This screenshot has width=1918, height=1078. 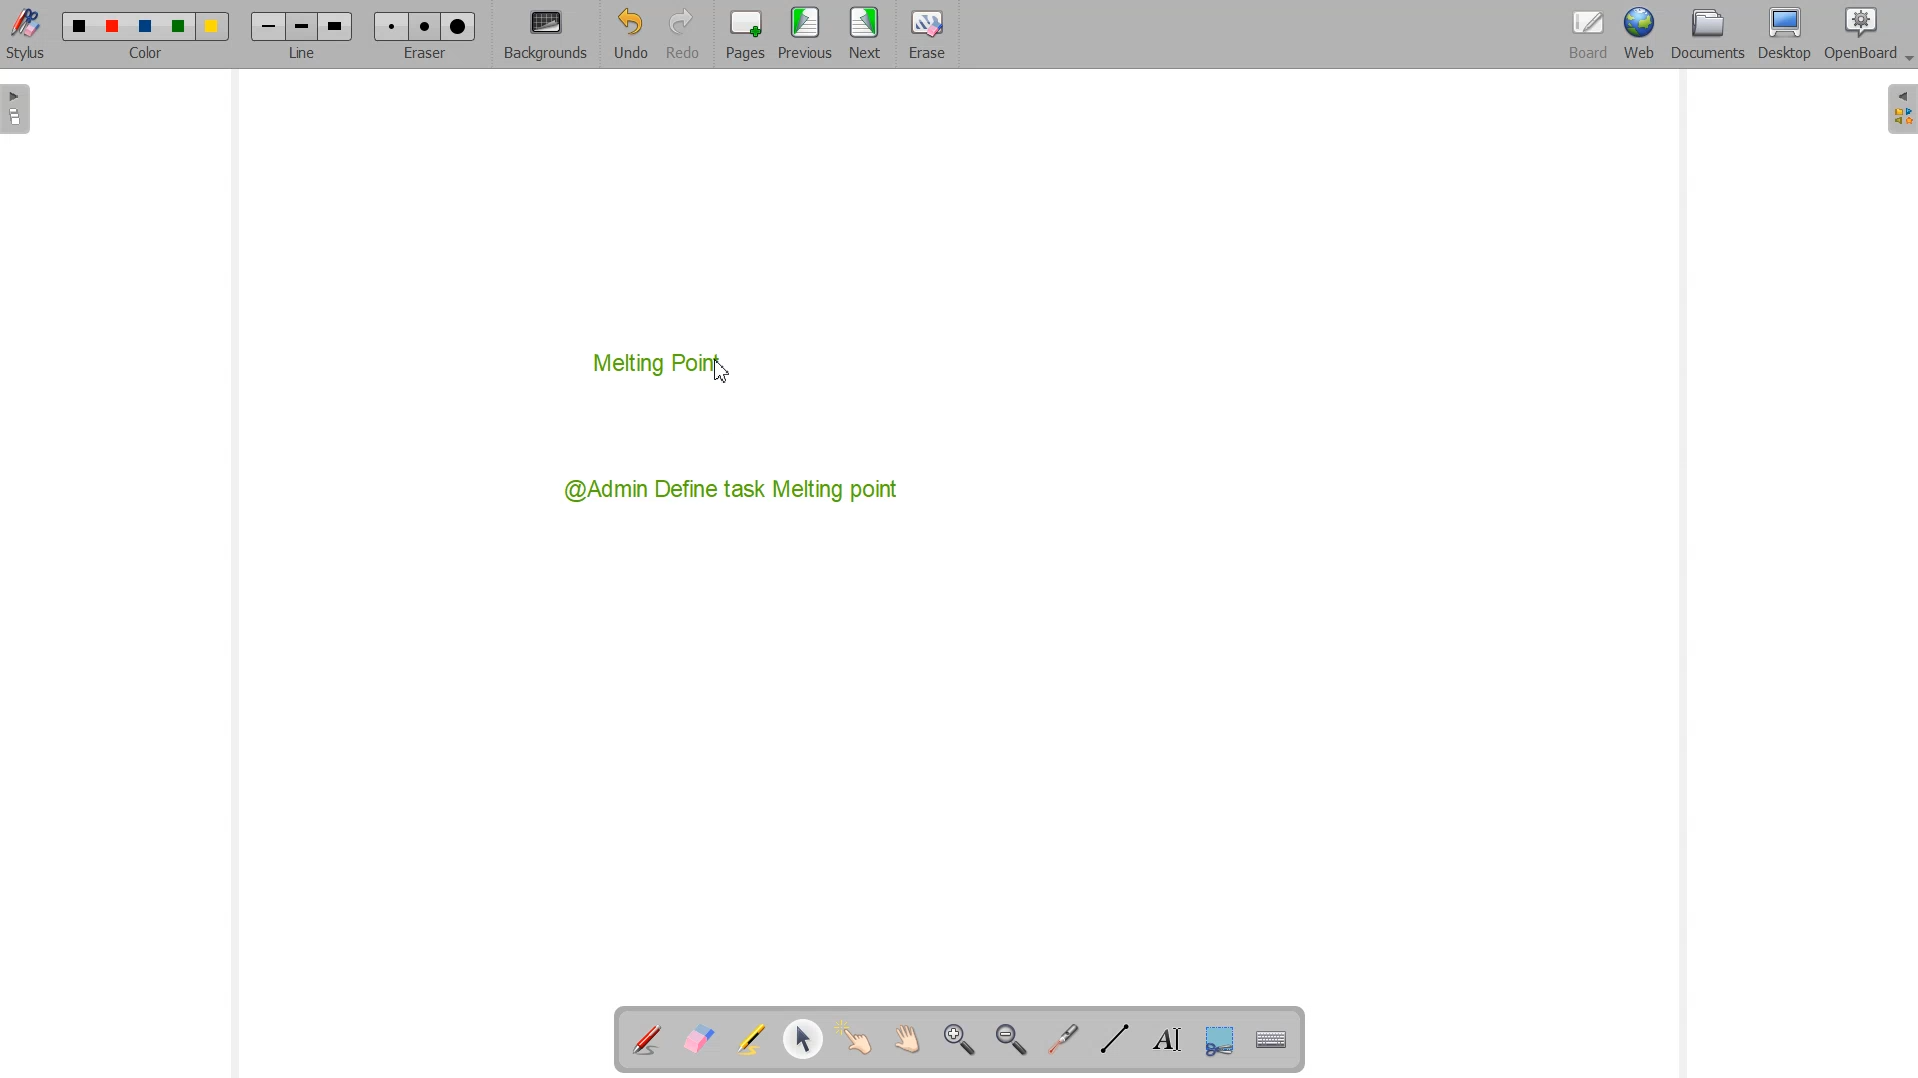 I want to click on Next, so click(x=866, y=35).